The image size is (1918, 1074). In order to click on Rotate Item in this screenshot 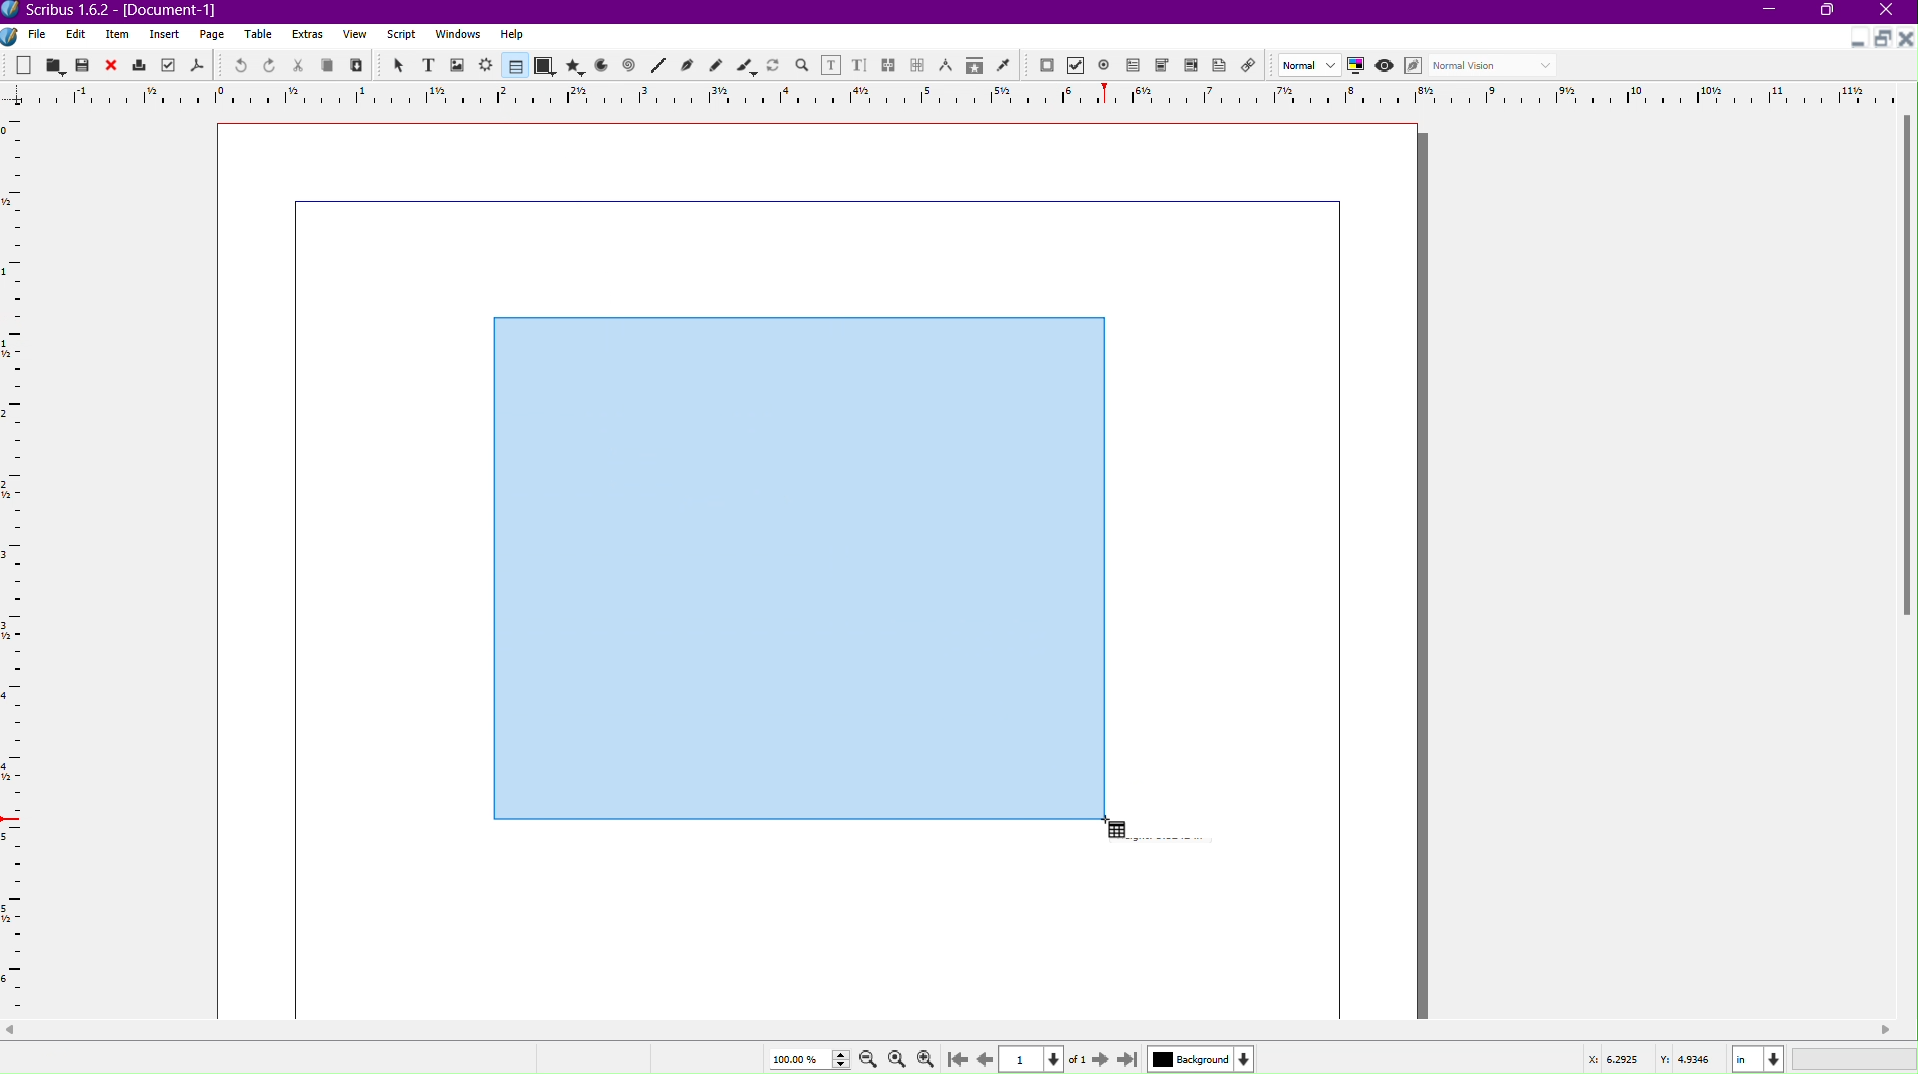, I will do `click(773, 64)`.